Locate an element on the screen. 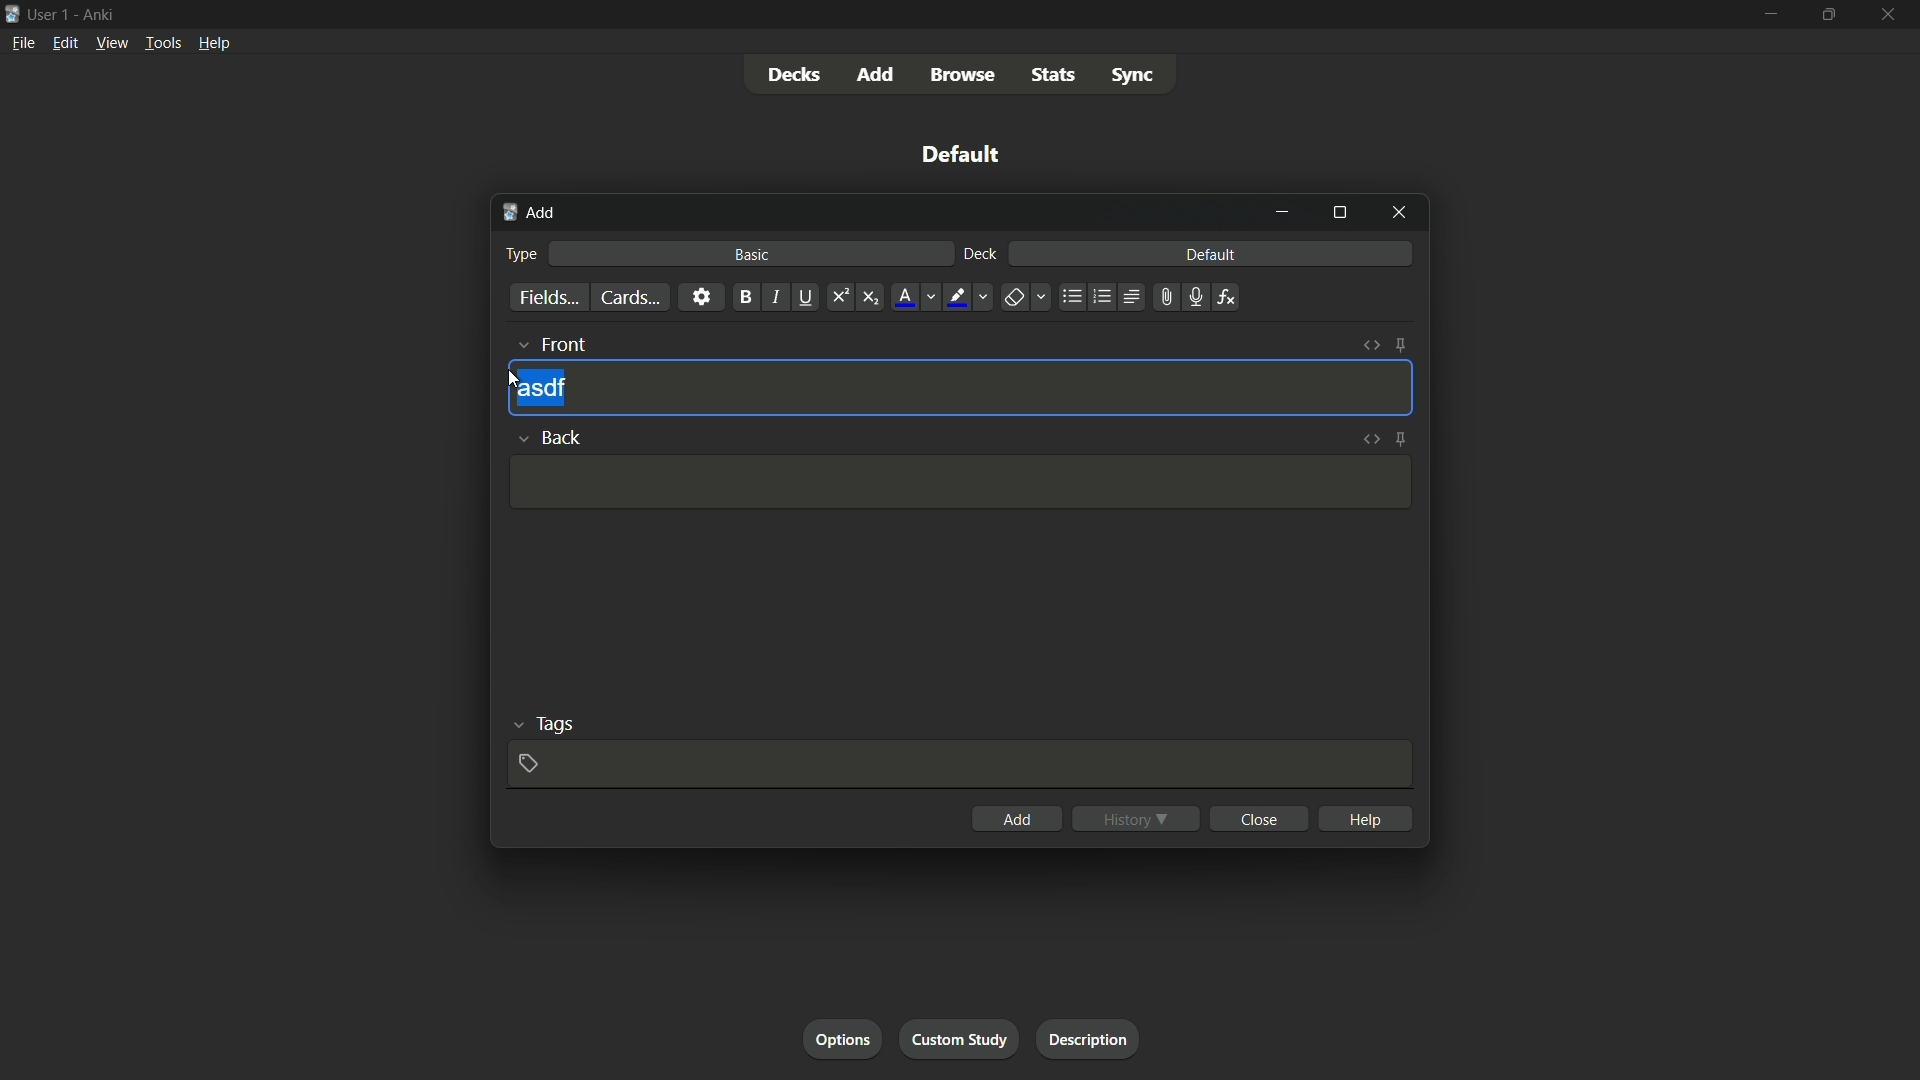  minimize is located at coordinates (1282, 212).